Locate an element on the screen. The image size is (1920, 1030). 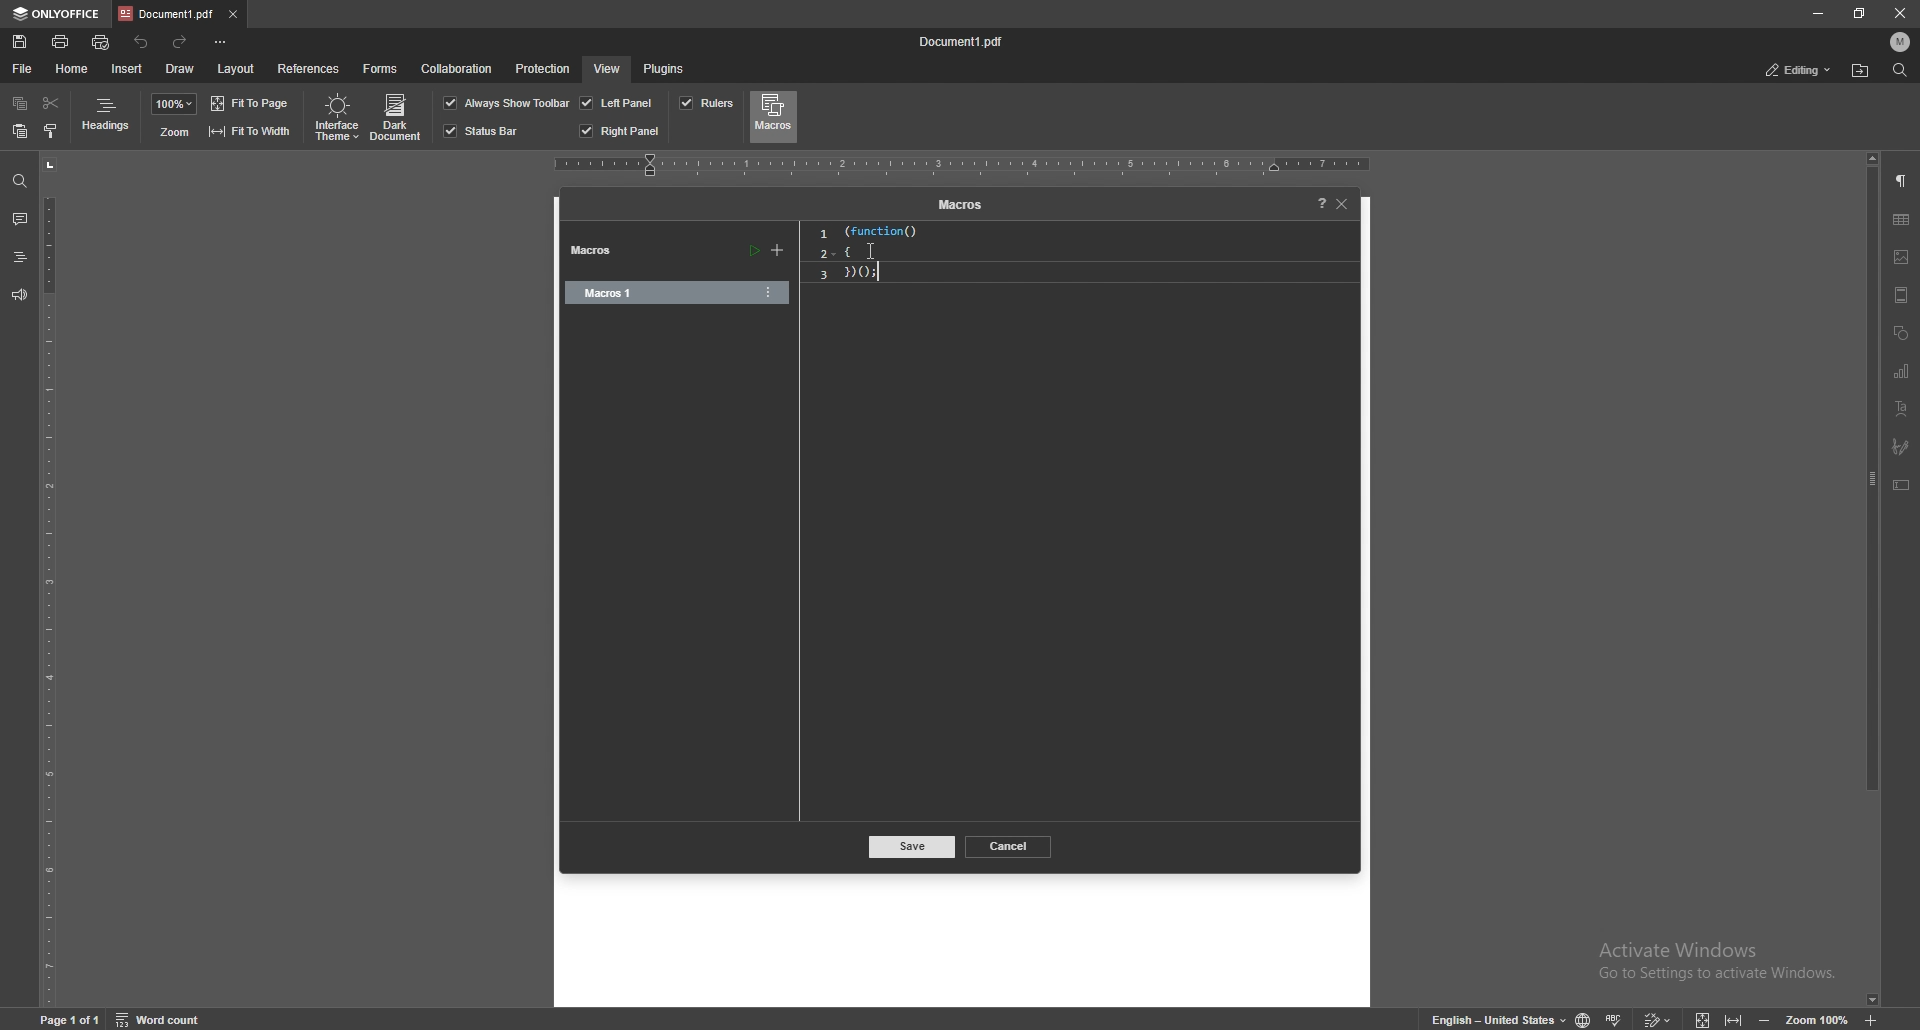
macro is located at coordinates (653, 293).